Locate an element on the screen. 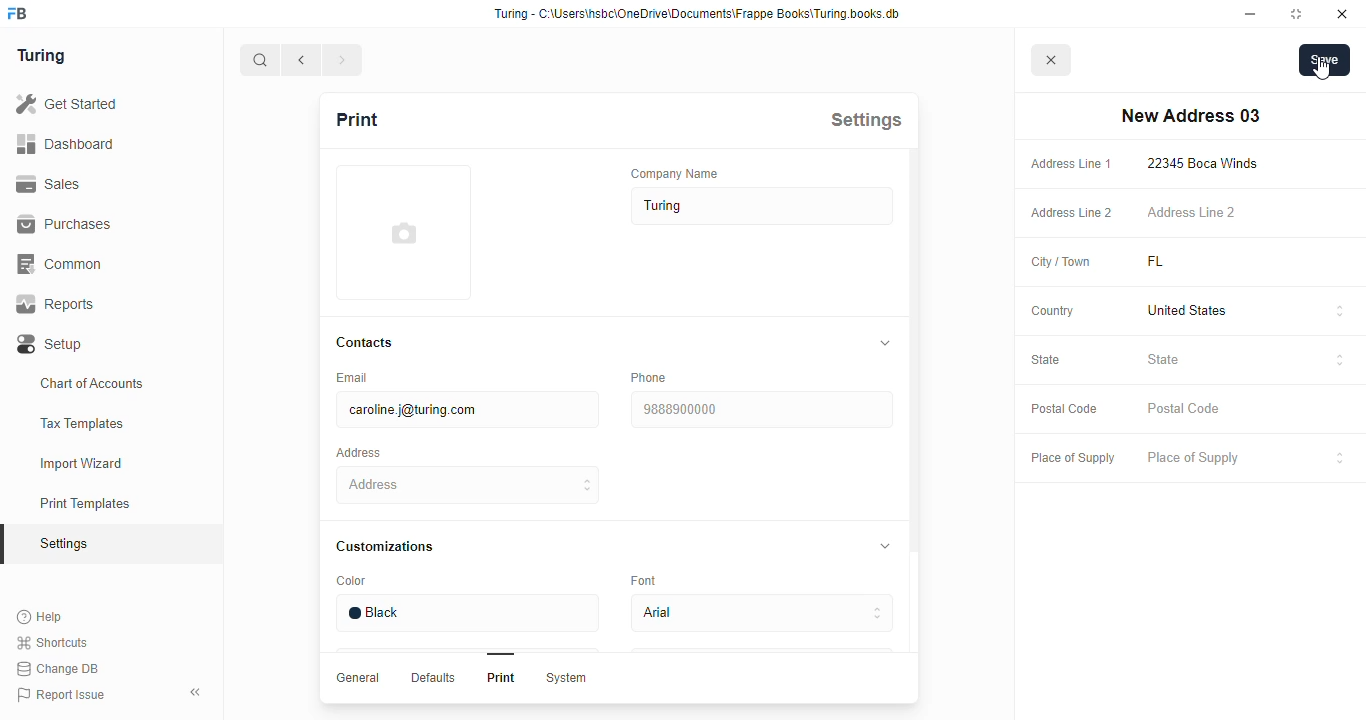 The image size is (1366, 720). image input field is located at coordinates (401, 232).